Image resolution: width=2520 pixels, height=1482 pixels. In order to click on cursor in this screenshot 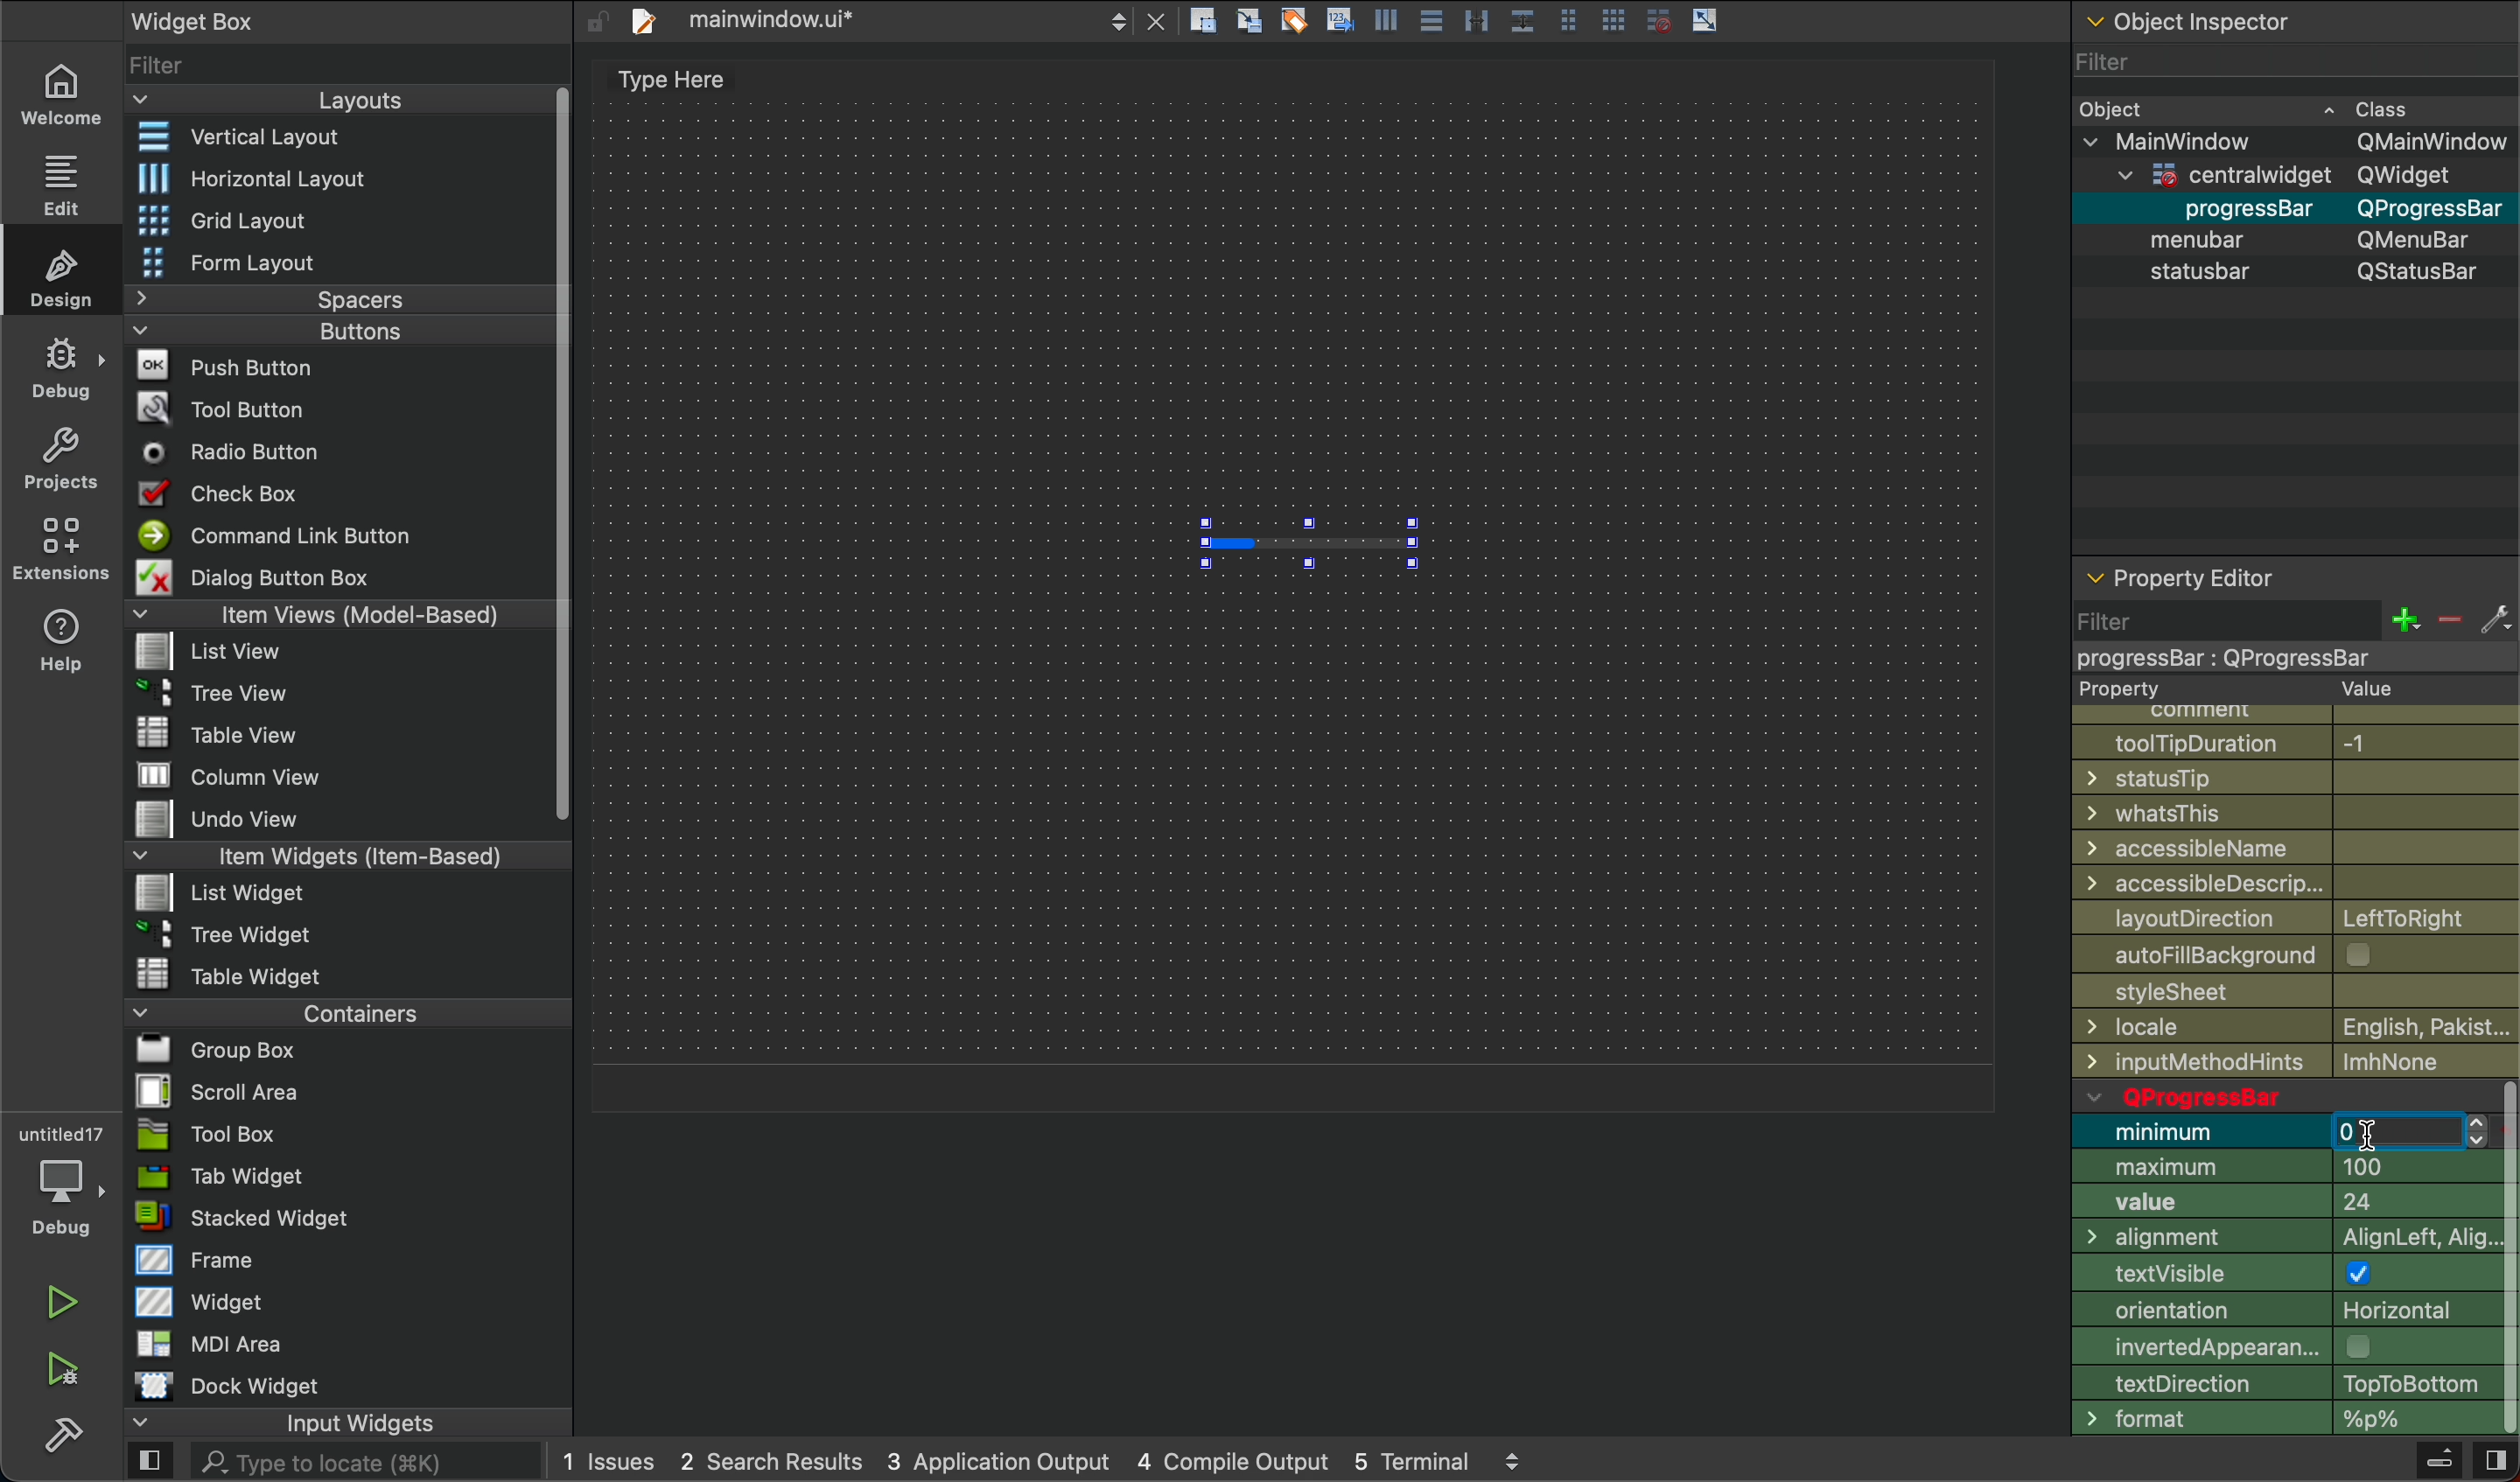, I will do `click(2369, 1136)`.